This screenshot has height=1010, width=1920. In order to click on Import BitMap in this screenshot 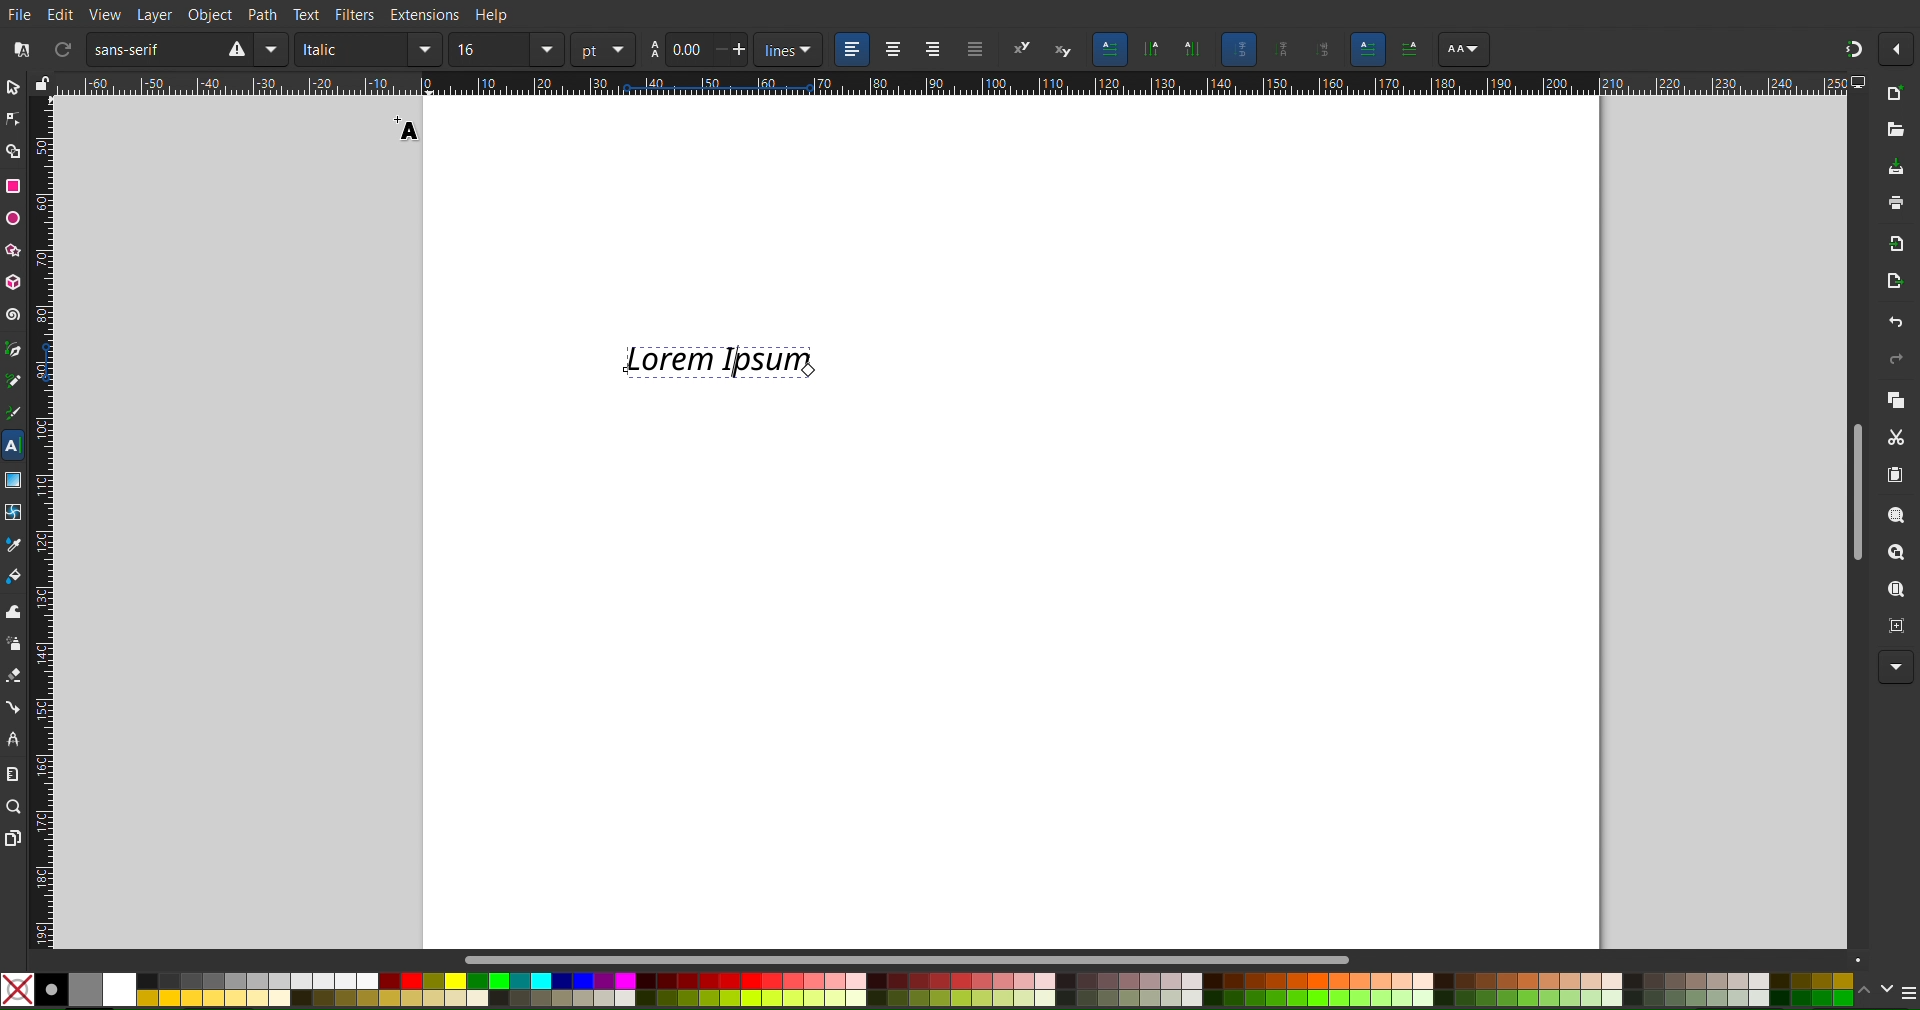, I will do `click(1894, 242)`.